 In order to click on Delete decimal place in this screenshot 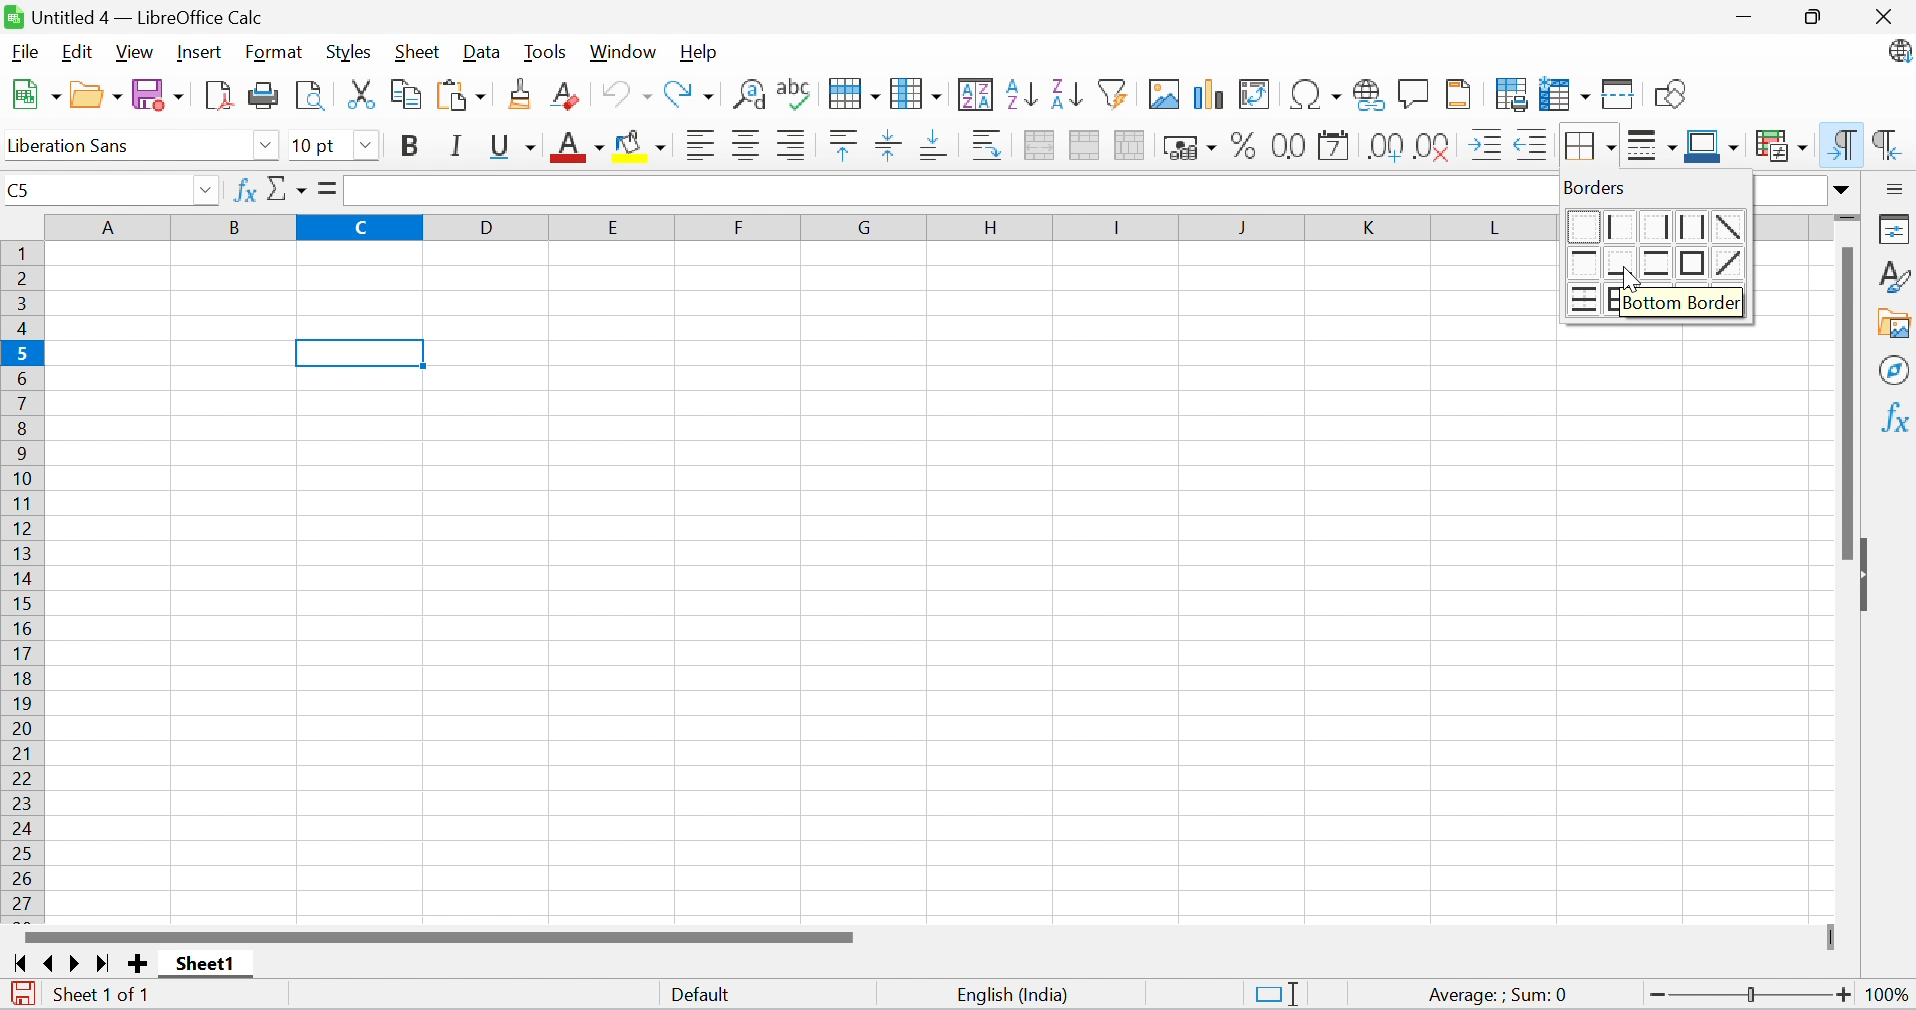, I will do `click(1434, 146)`.